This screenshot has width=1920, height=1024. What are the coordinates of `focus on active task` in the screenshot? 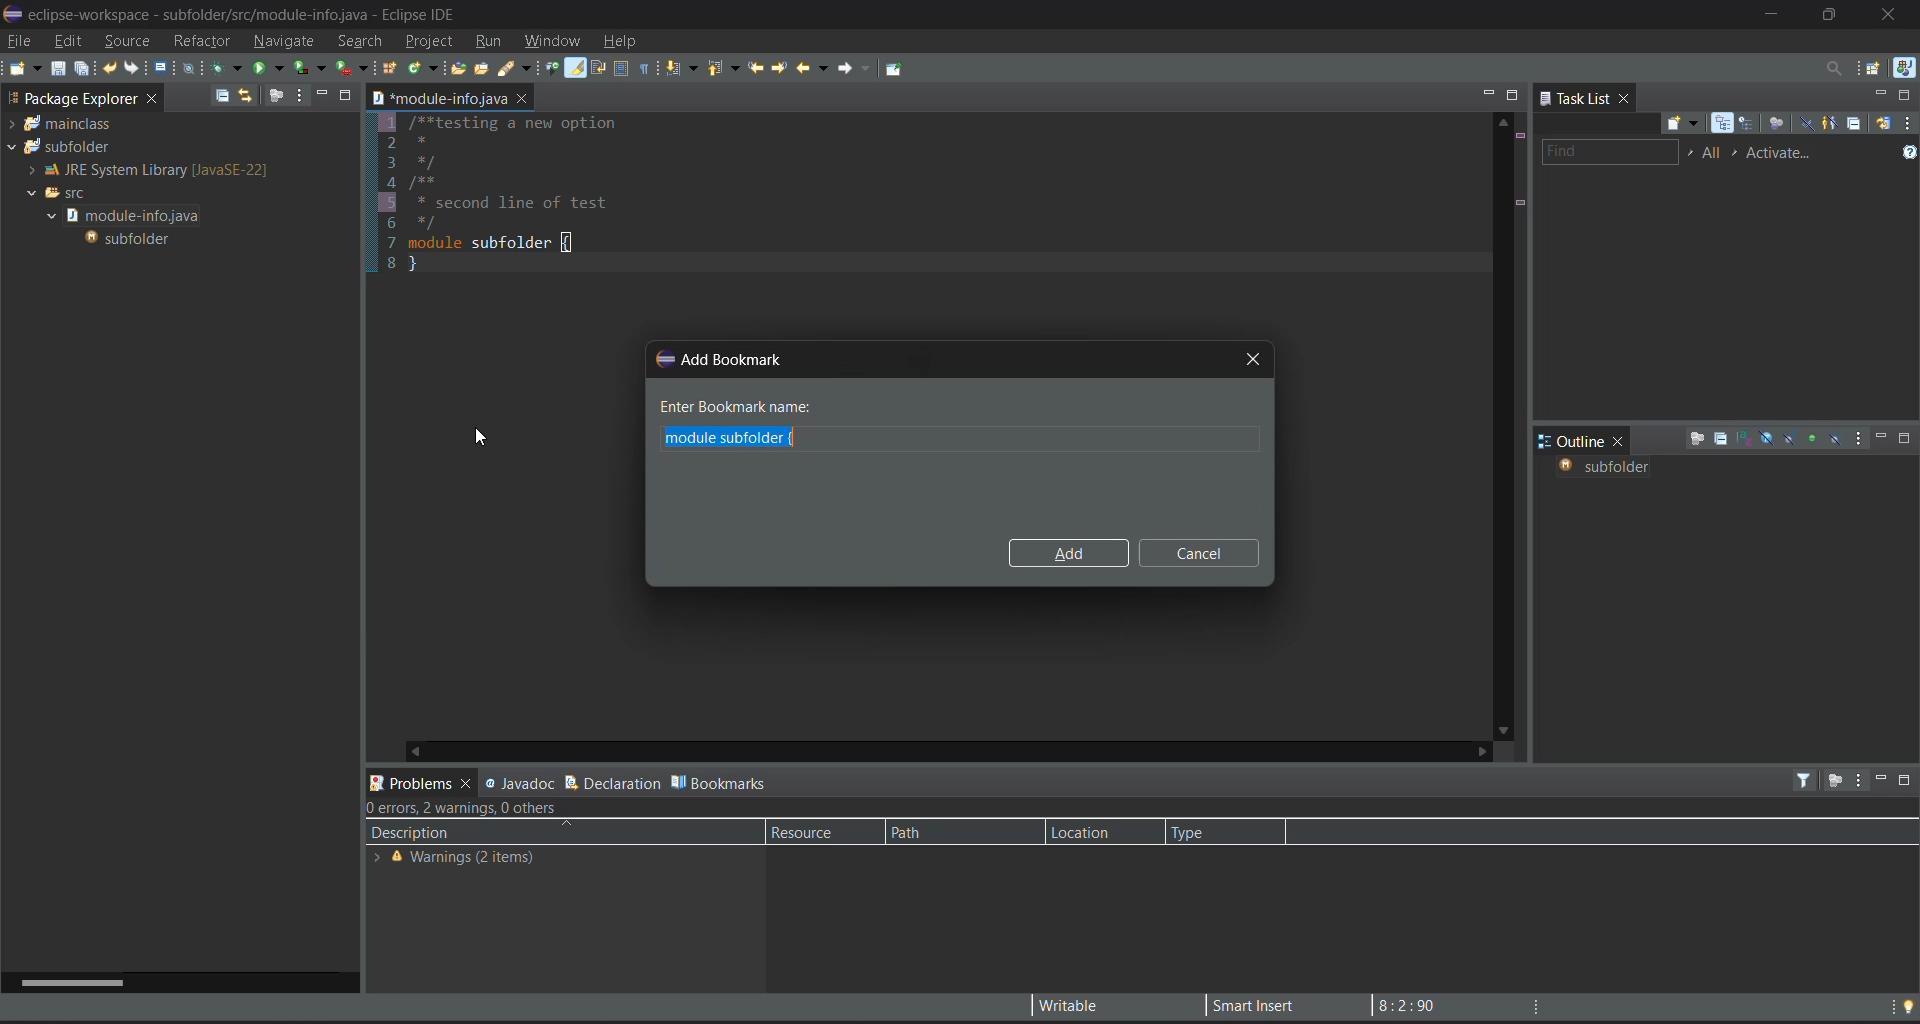 It's located at (1833, 782).